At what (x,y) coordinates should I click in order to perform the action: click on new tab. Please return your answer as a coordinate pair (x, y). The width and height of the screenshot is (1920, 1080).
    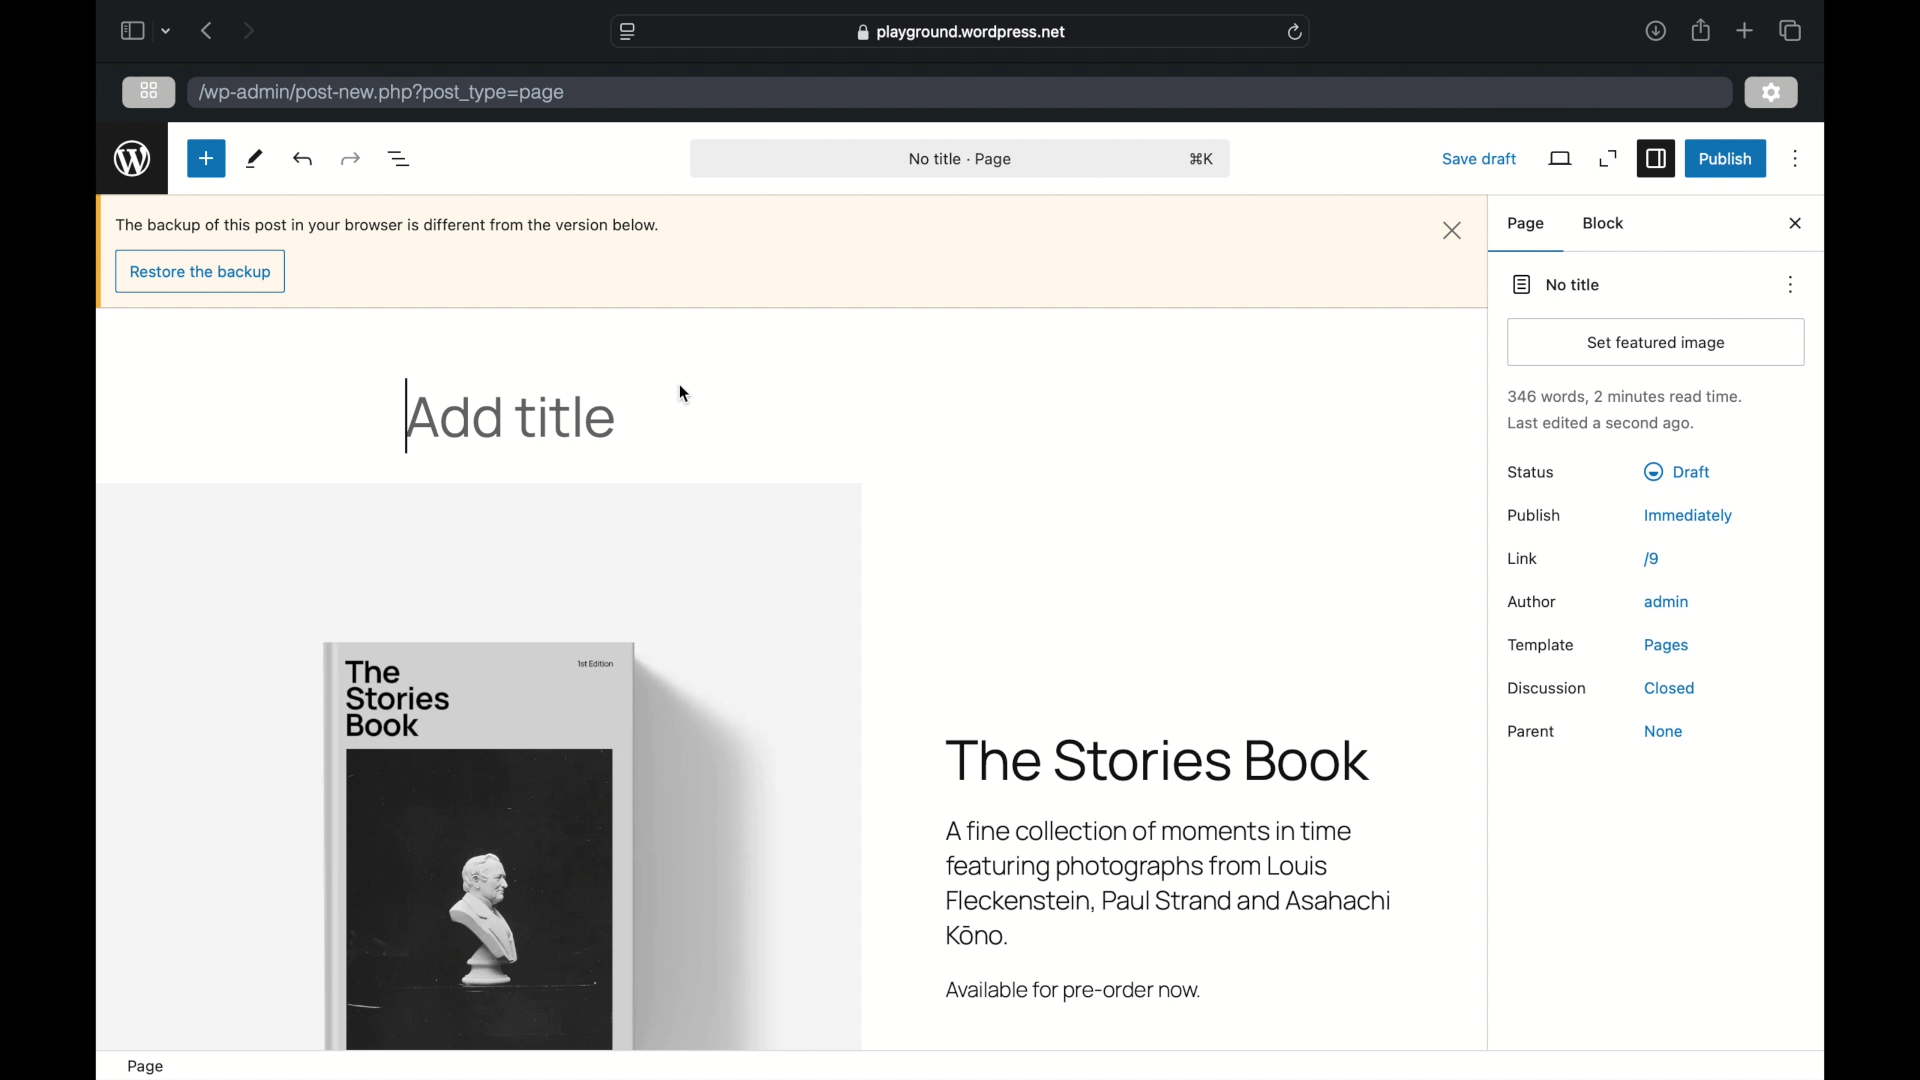
    Looking at the image, I should click on (1745, 32).